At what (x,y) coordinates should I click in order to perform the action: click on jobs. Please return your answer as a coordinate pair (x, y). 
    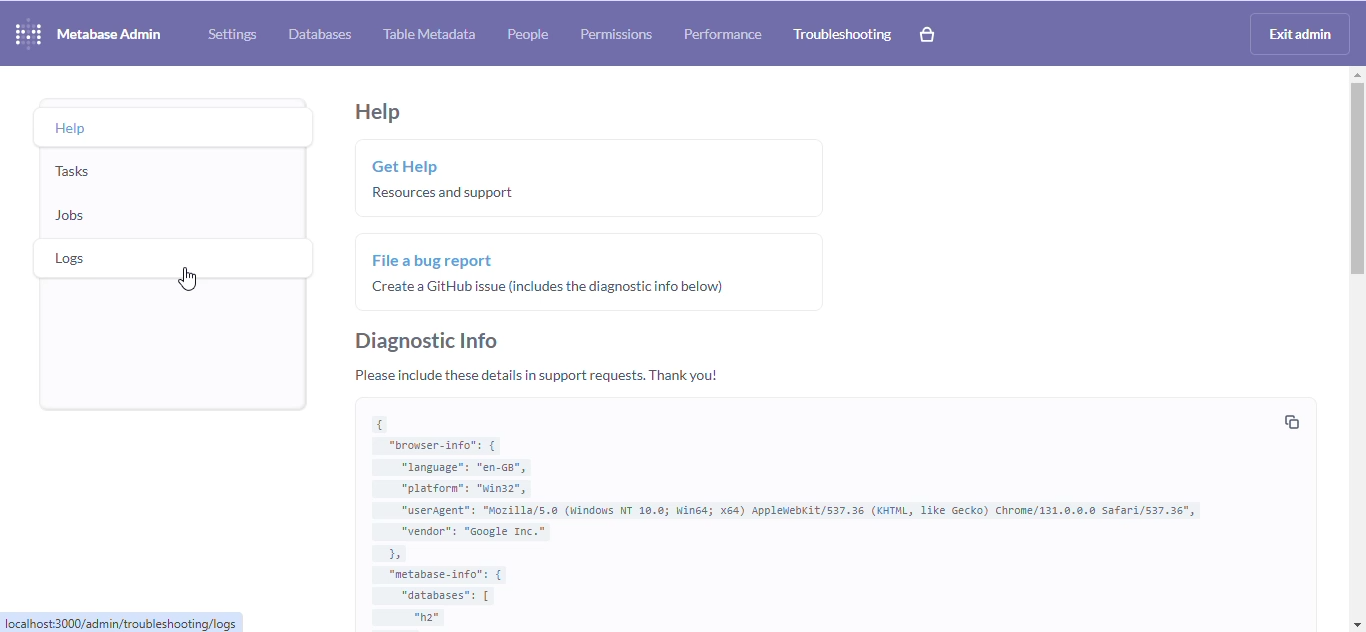
    Looking at the image, I should click on (71, 214).